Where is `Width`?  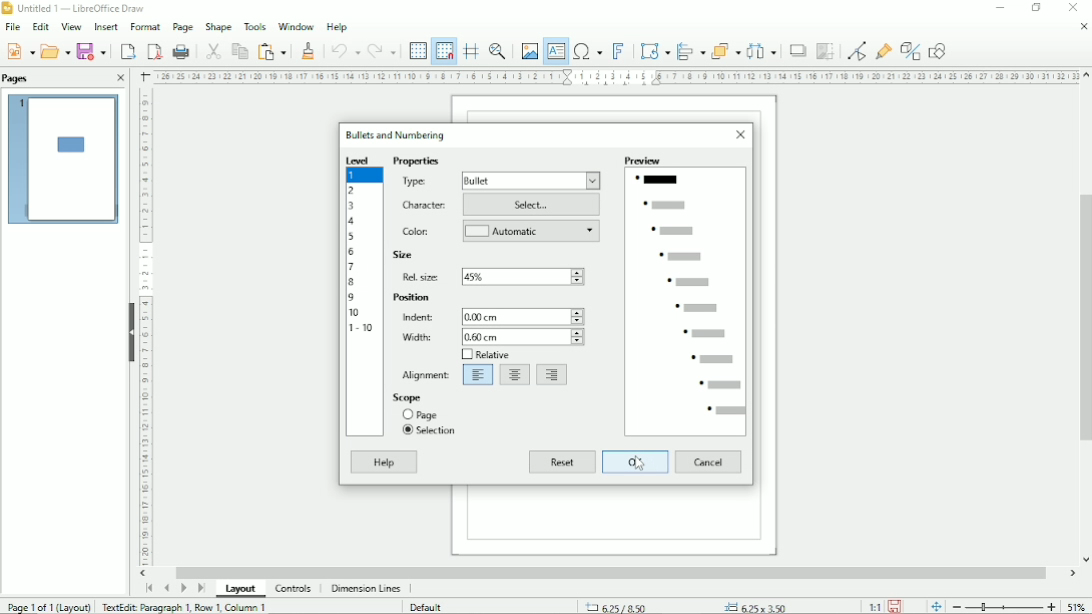
Width is located at coordinates (415, 337).